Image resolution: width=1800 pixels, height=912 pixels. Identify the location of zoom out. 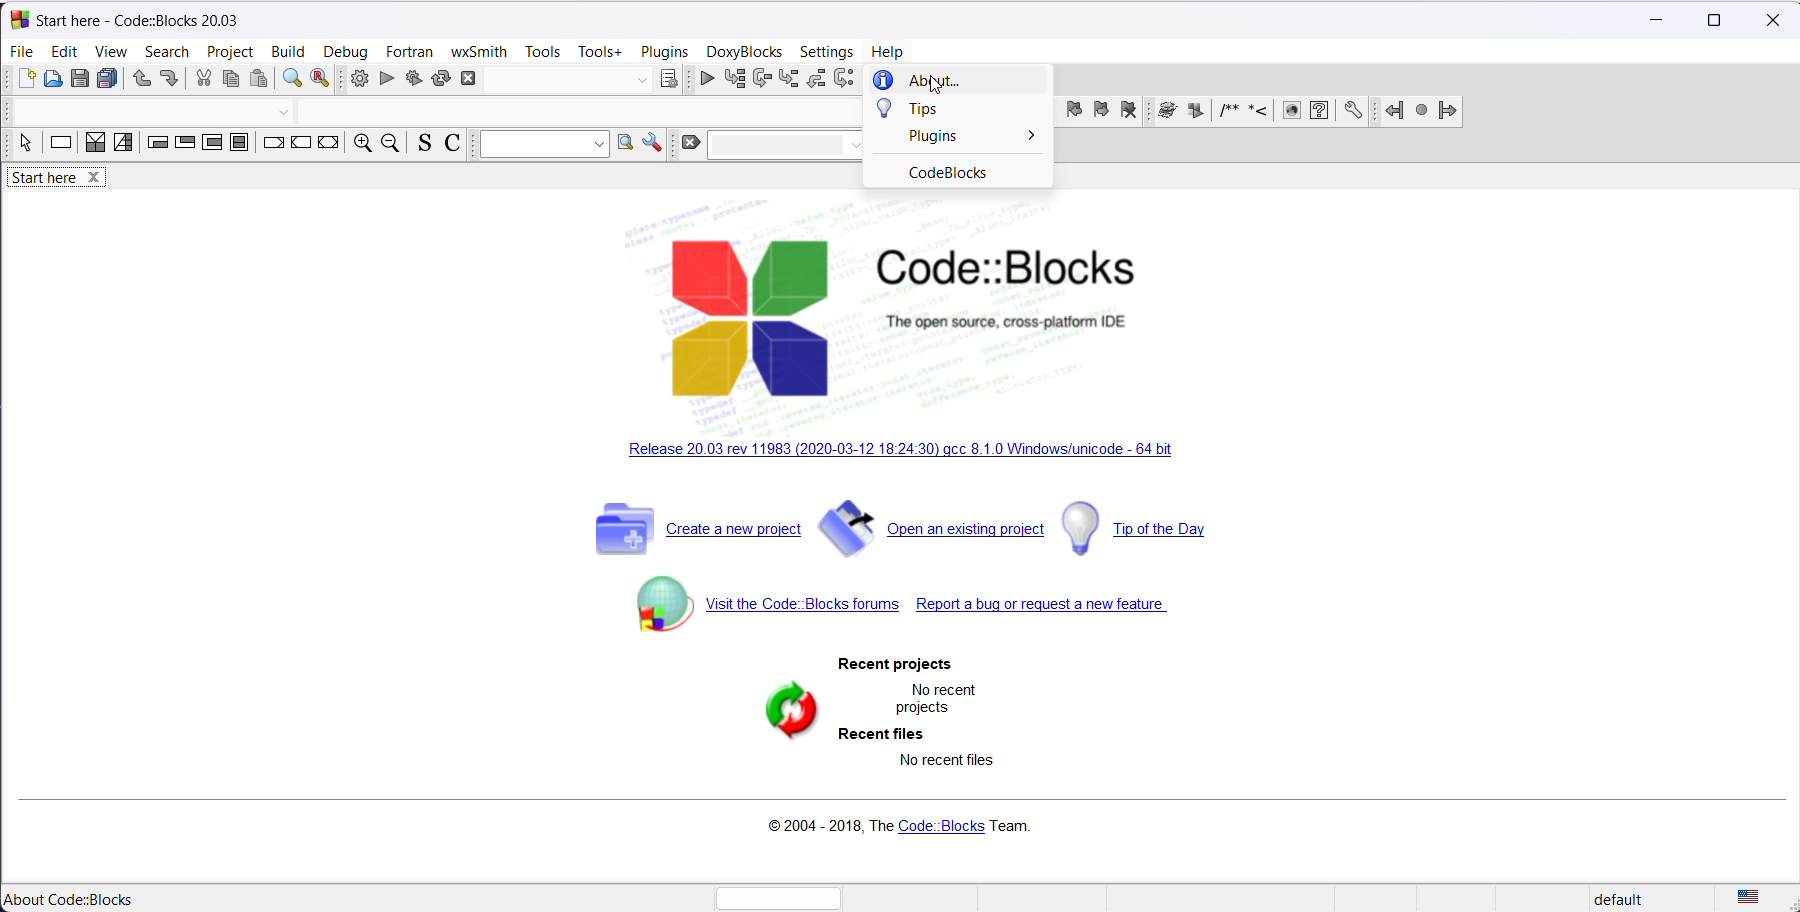
(391, 145).